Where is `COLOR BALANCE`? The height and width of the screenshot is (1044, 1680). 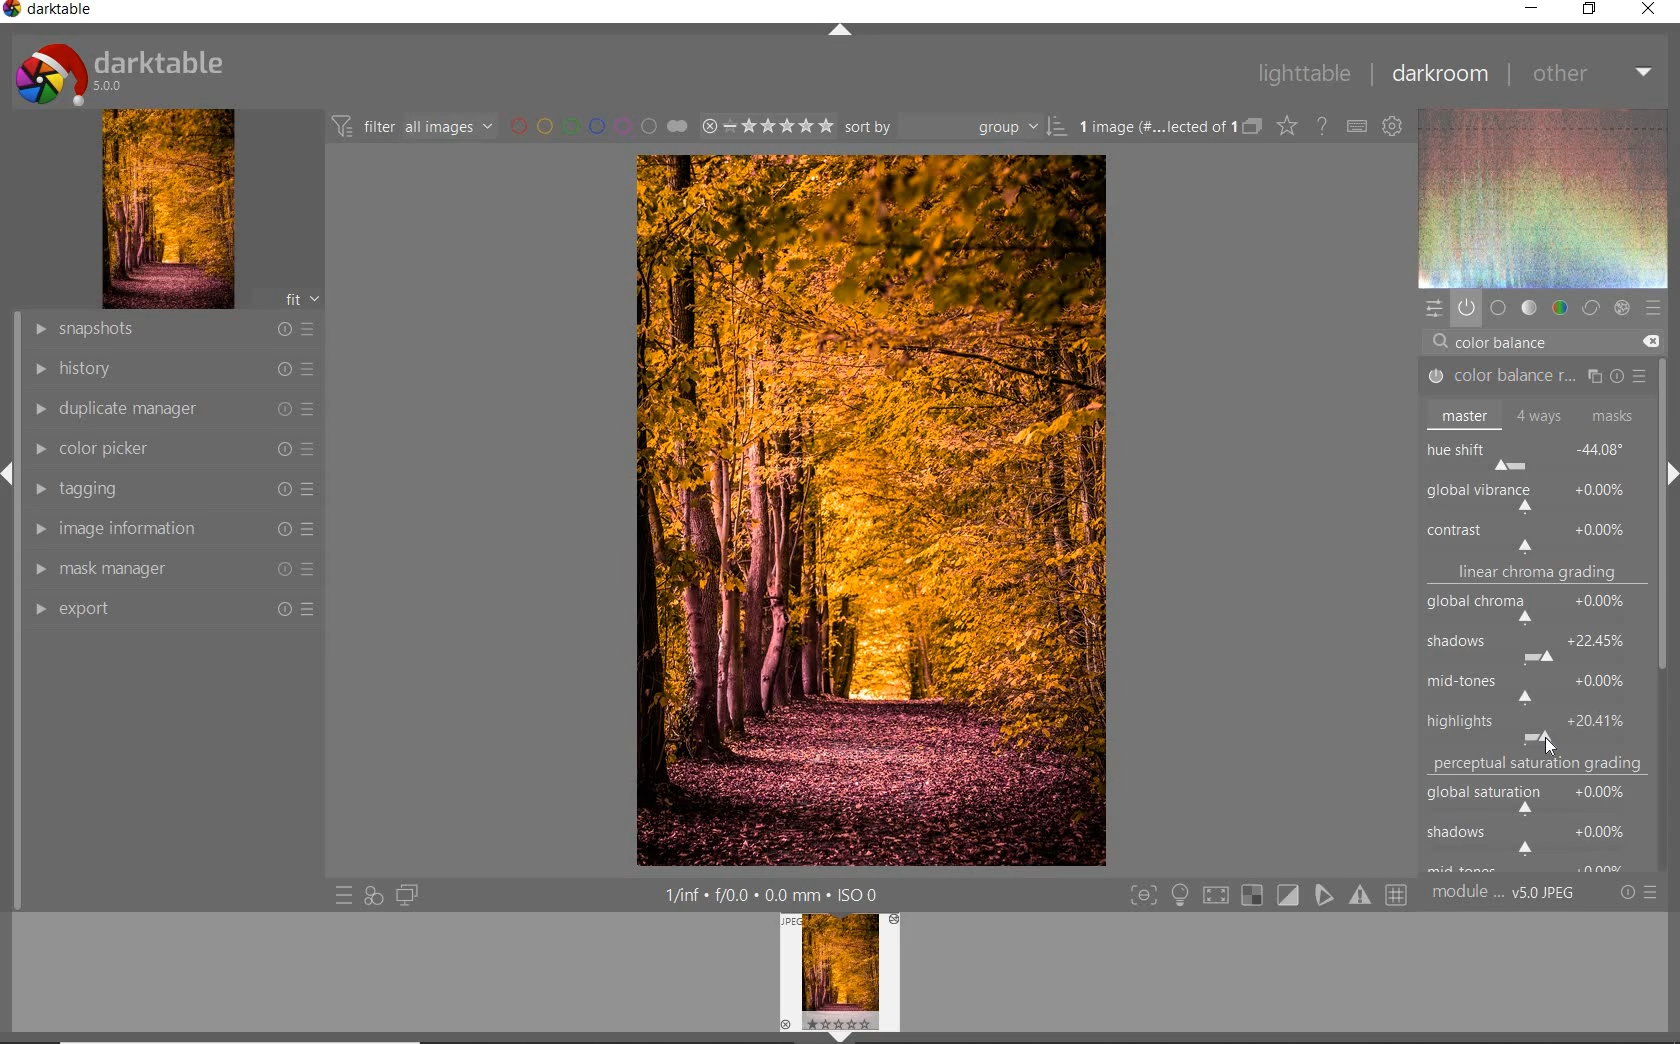 COLOR BALANCE is located at coordinates (1507, 343).